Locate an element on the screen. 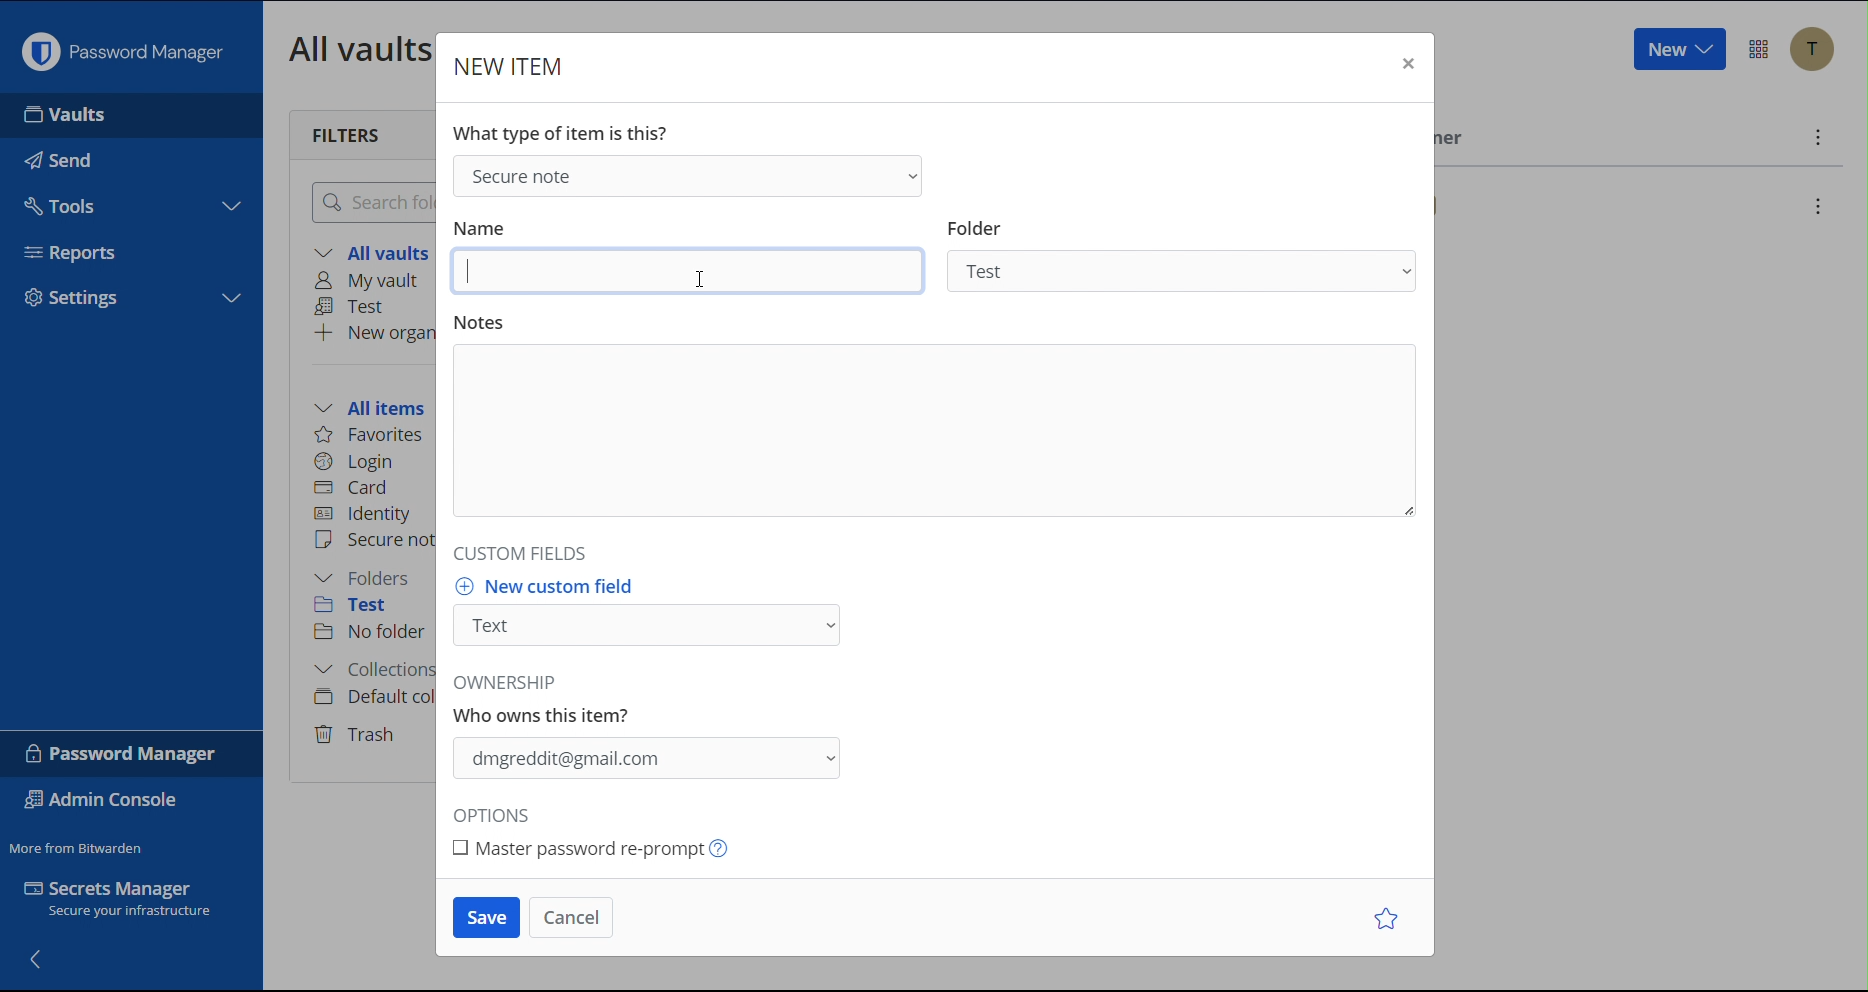 Image resolution: width=1868 pixels, height=992 pixels. Collections is located at coordinates (369, 672).